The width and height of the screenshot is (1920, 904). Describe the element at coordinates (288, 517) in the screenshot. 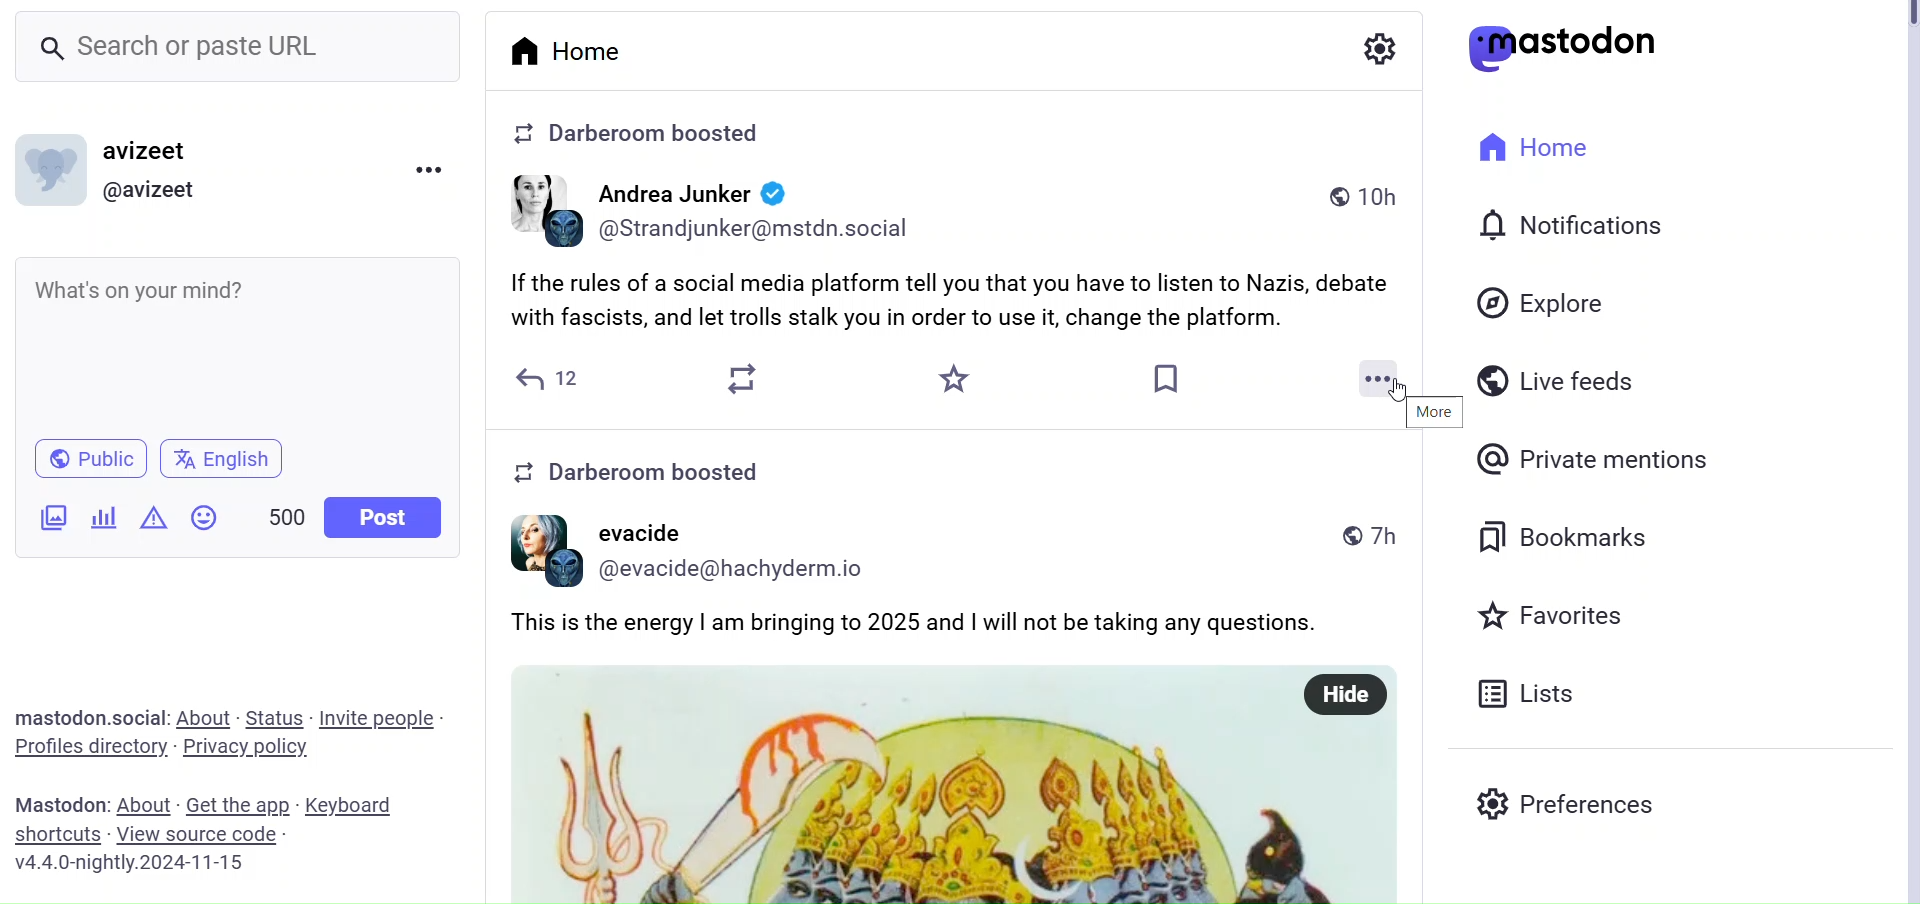

I see `Word Limit` at that location.